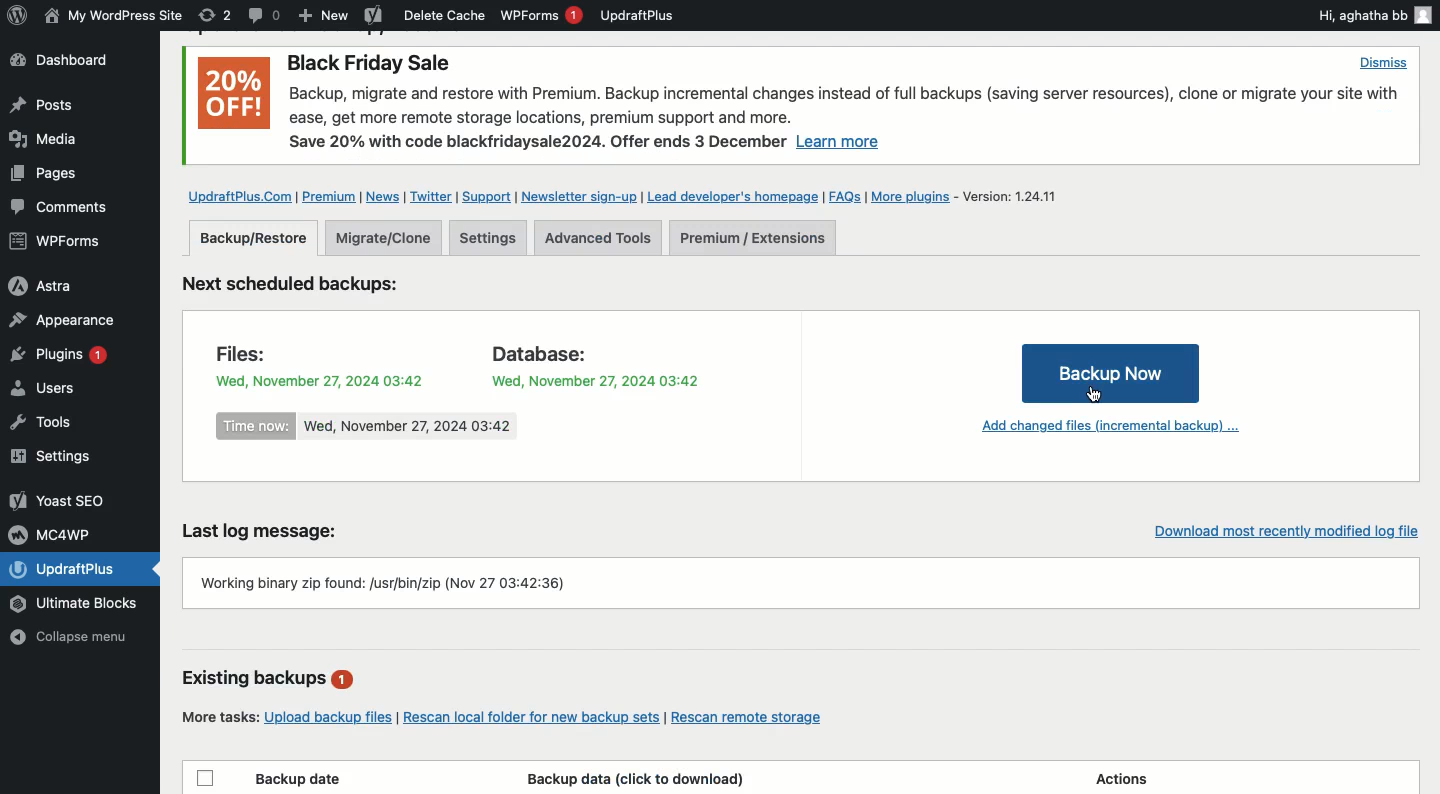 This screenshot has height=794, width=1440. I want to click on 20% OFF, so click(235, 94).